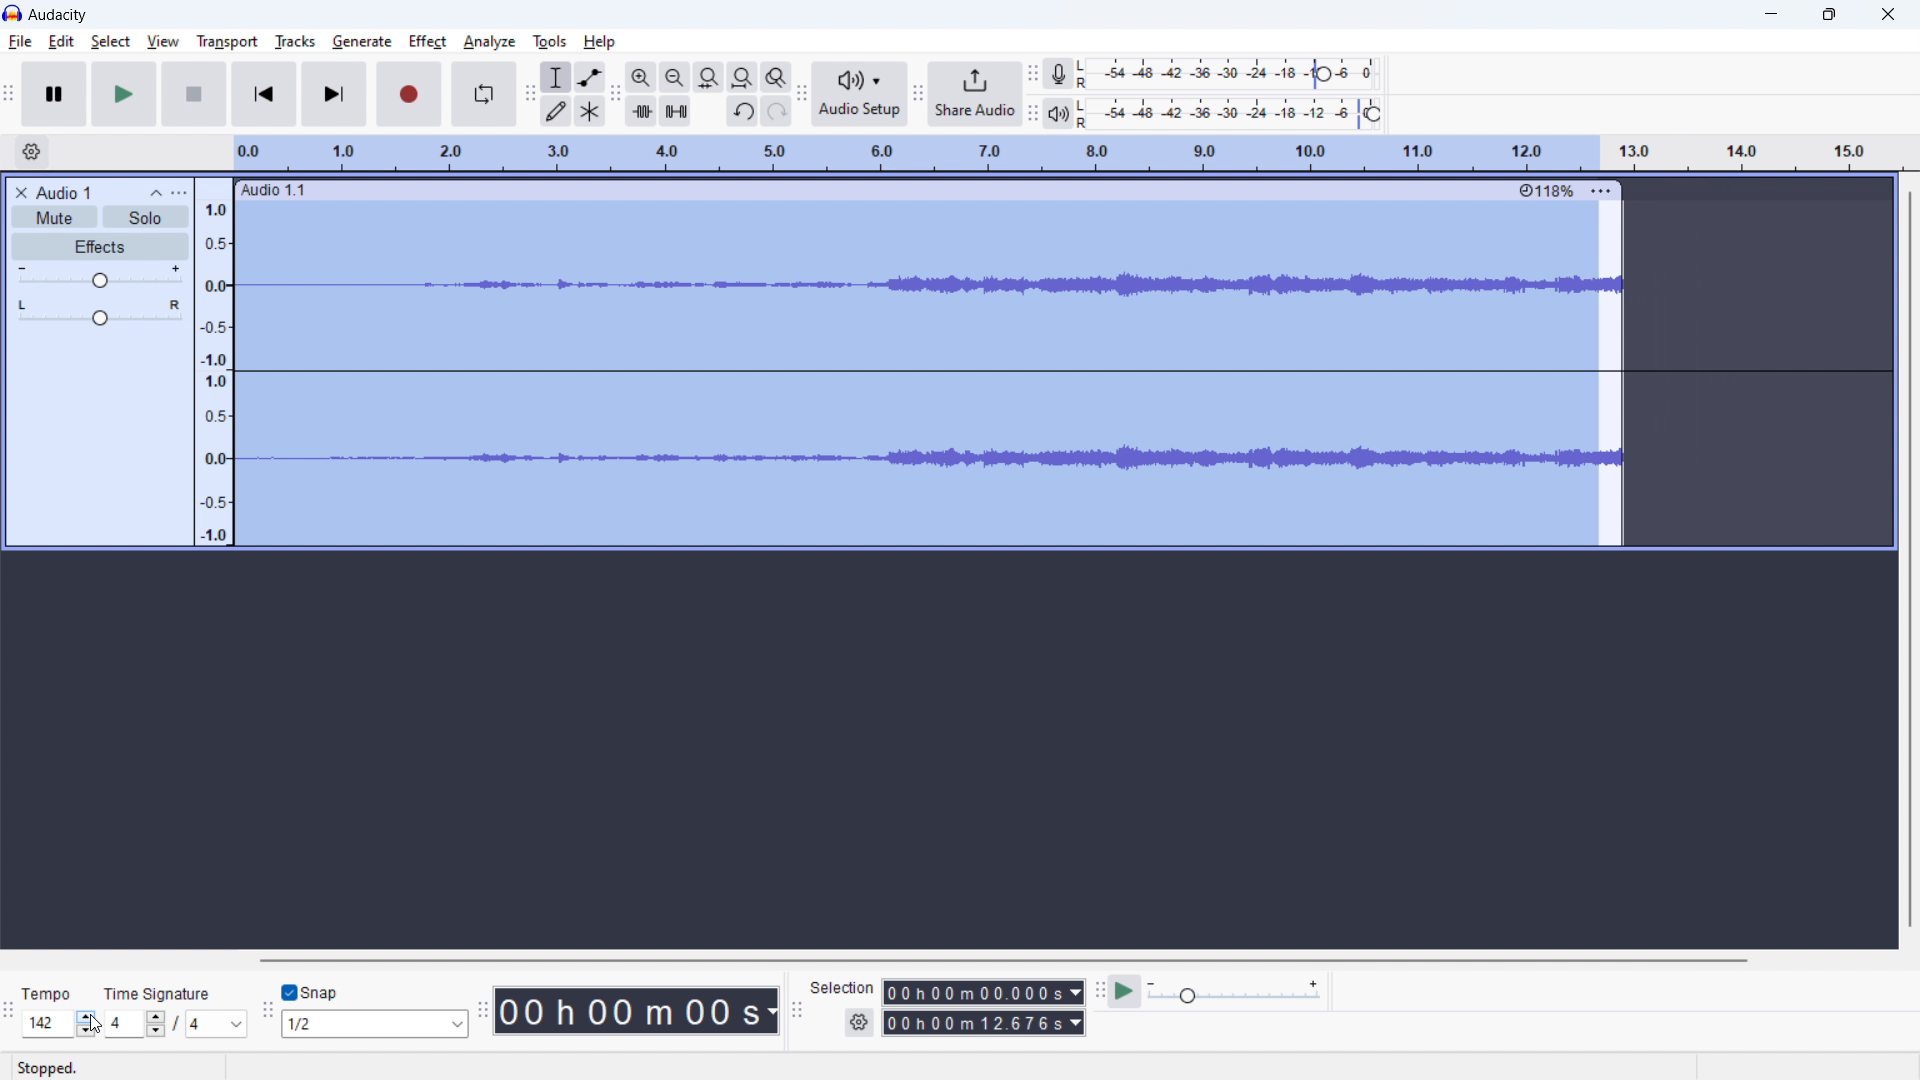 This screenshot has width=1920, height=1080. Describe the element at coordinates (530, 95) in the screenshot. I see `tools toolbar` at that location.